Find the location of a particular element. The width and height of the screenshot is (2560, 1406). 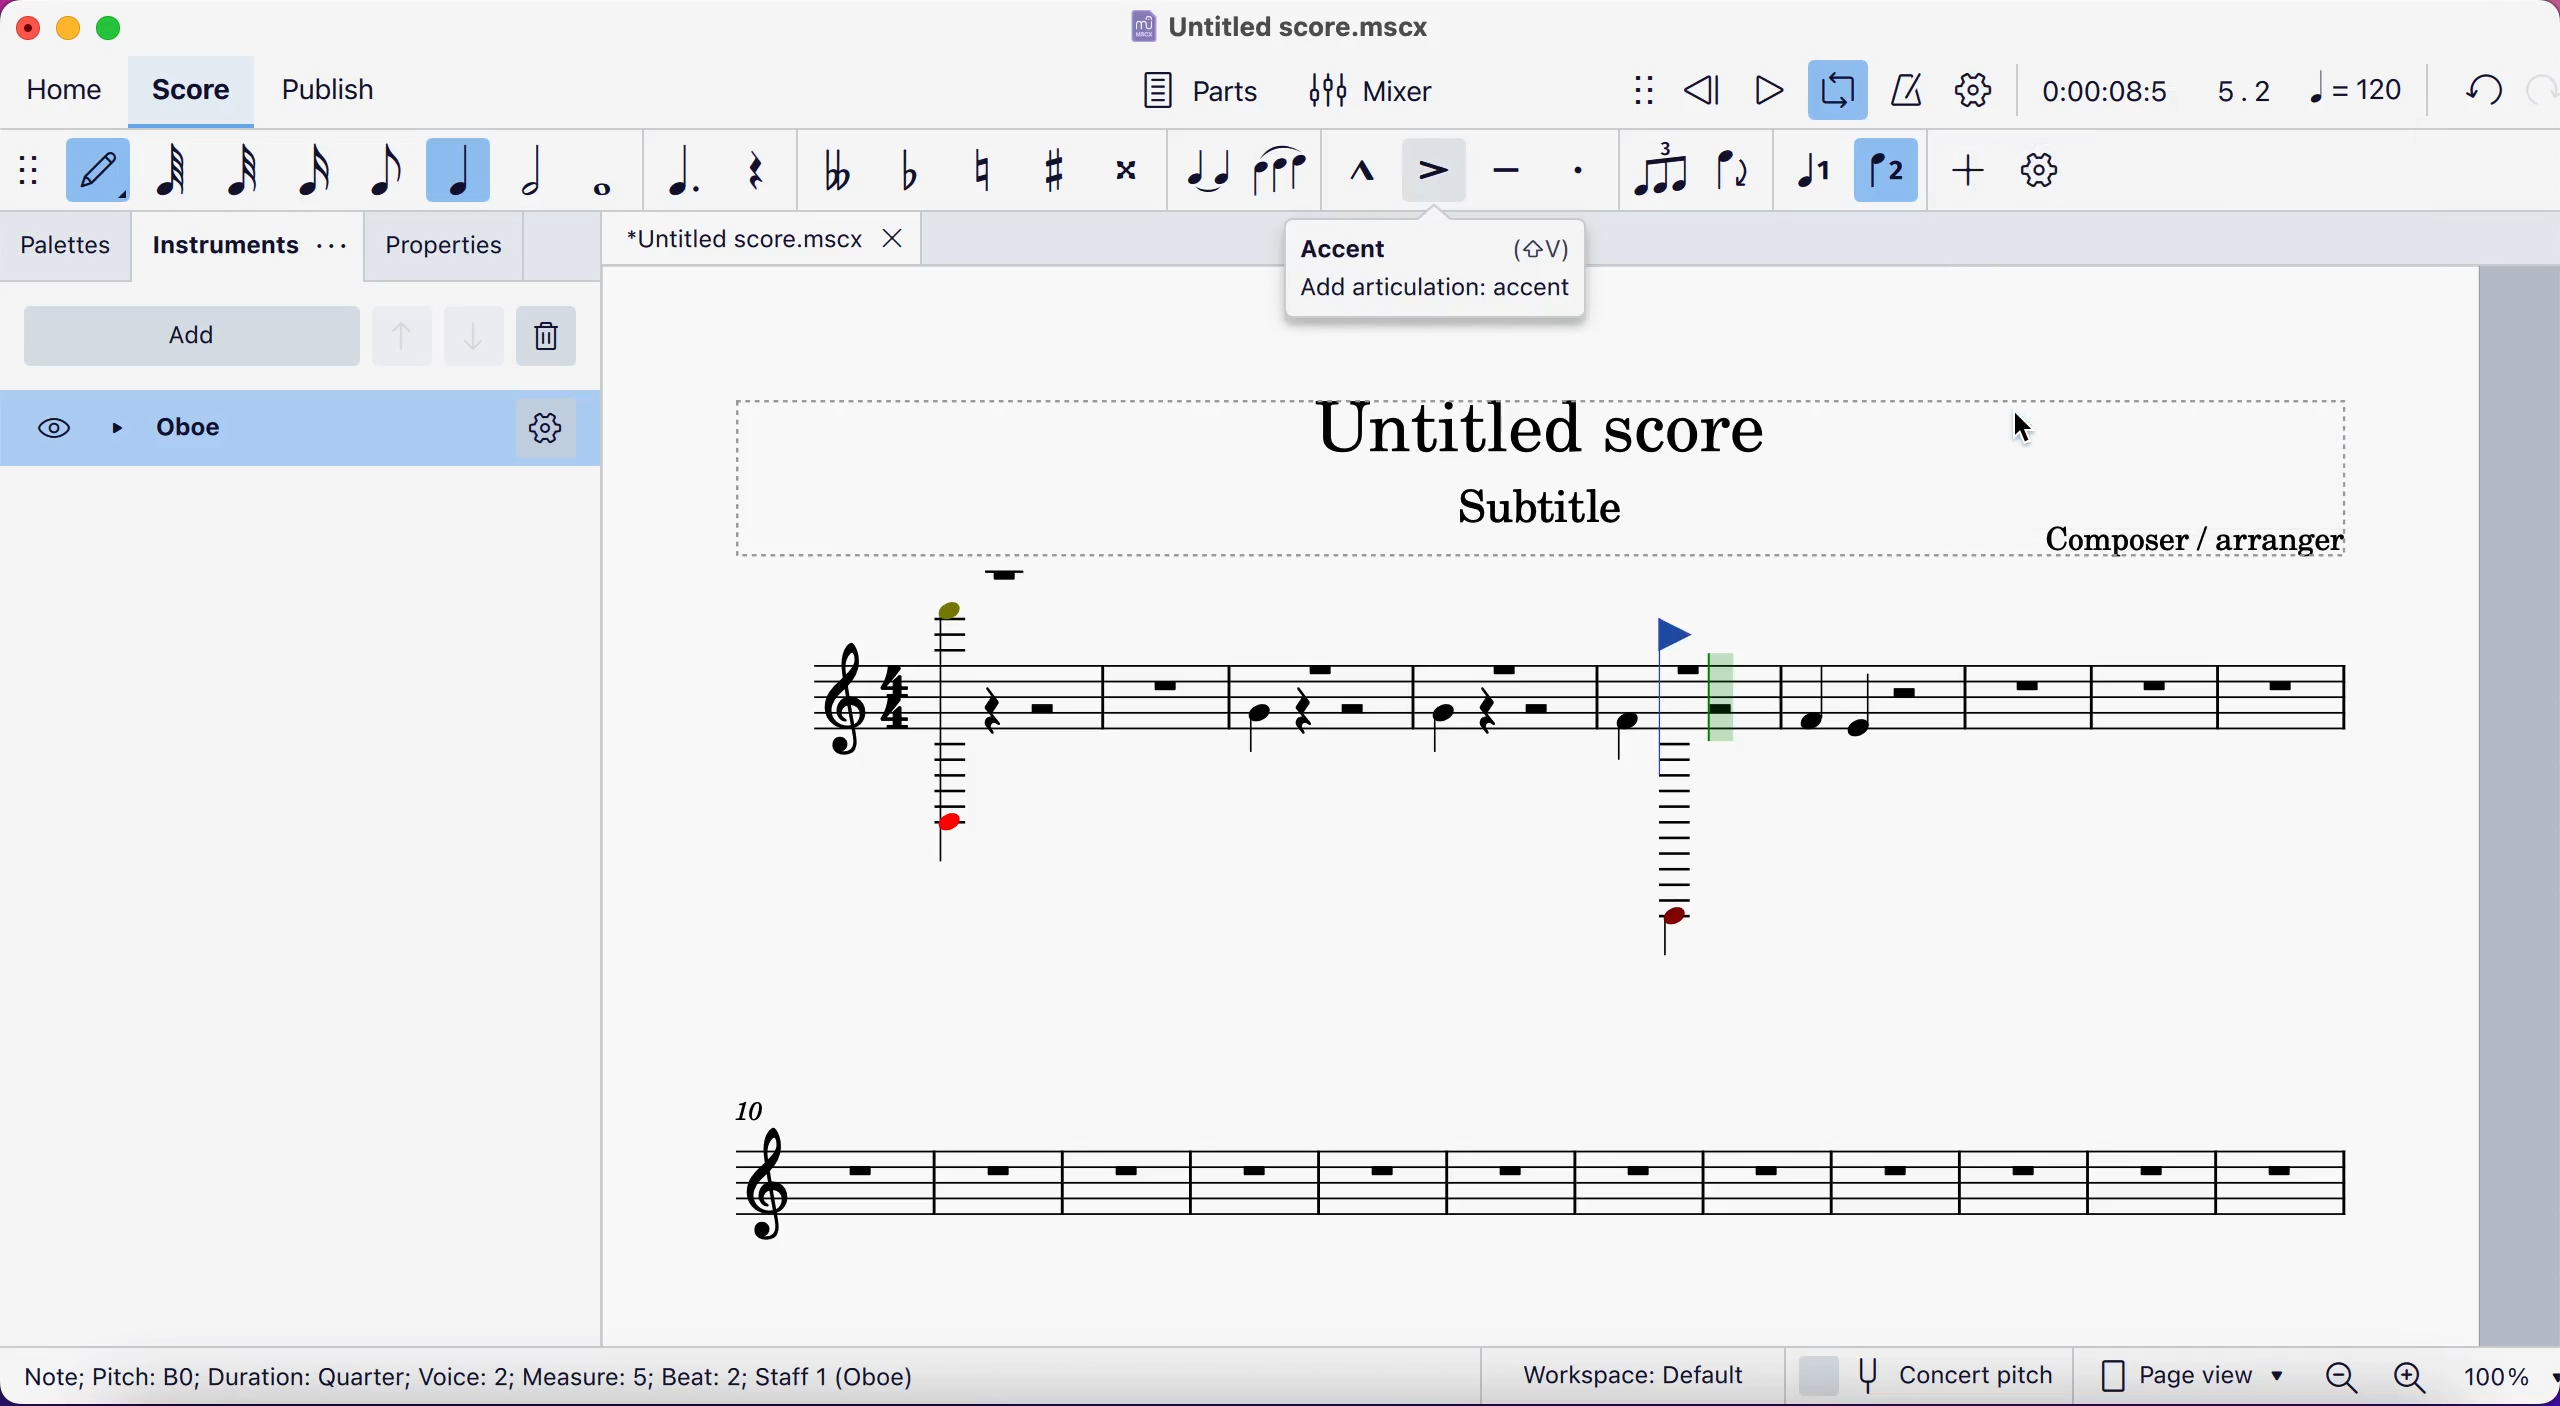

voice2 is located at coordinates (1888, 173).